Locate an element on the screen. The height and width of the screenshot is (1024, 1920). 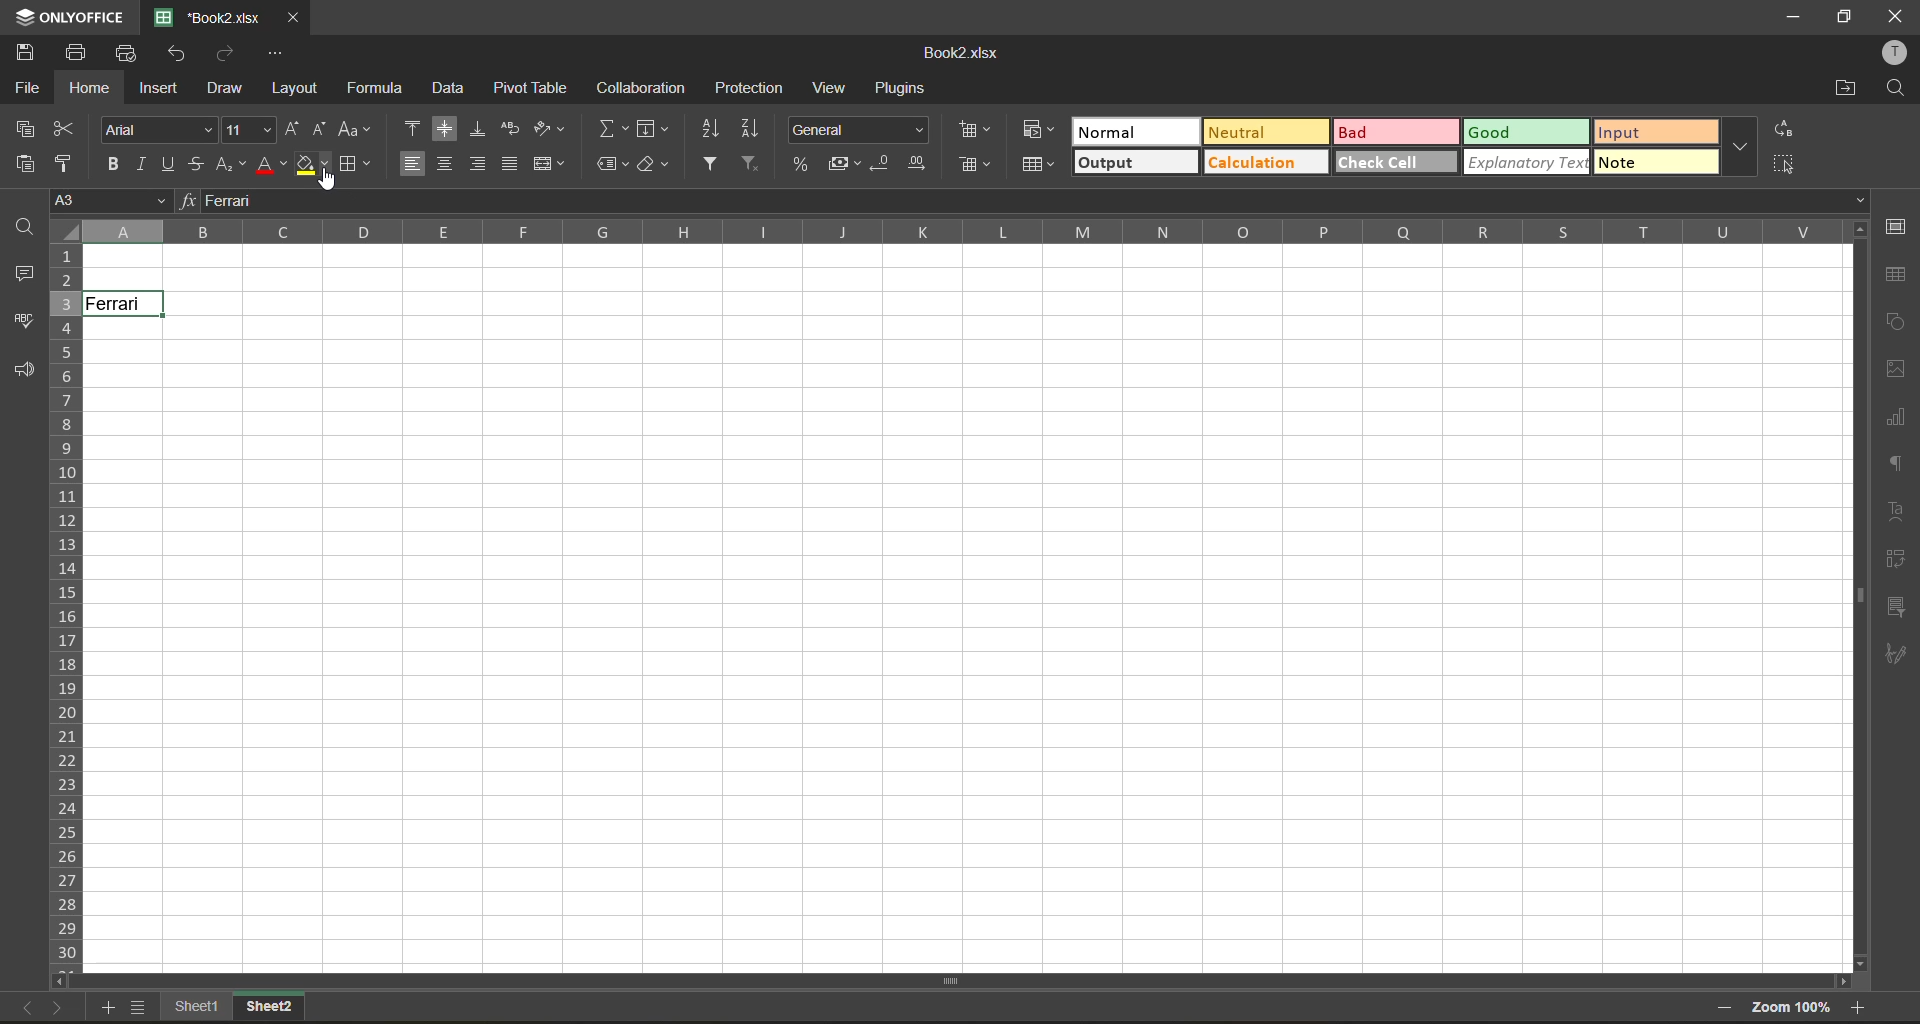
select all is located at coordinates (1789, 165).